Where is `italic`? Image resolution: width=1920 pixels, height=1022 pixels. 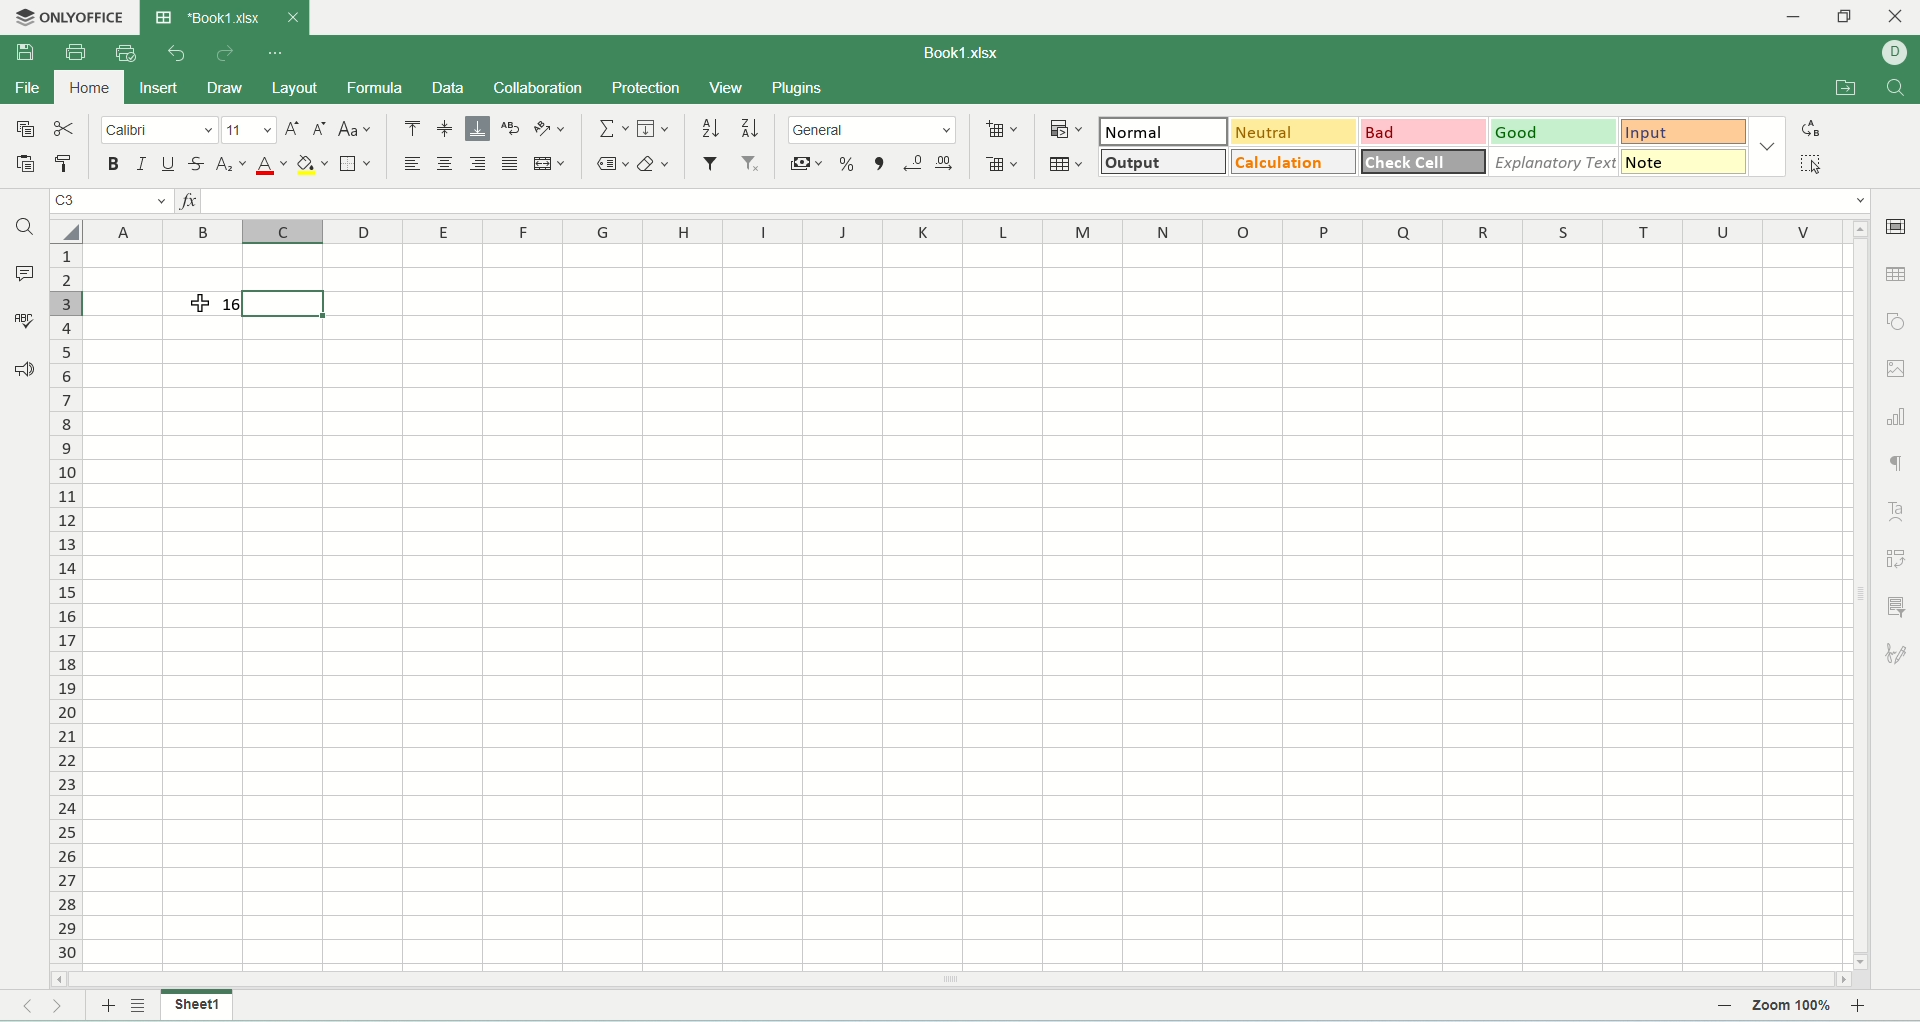
italic is located at coordinates (141, 165).